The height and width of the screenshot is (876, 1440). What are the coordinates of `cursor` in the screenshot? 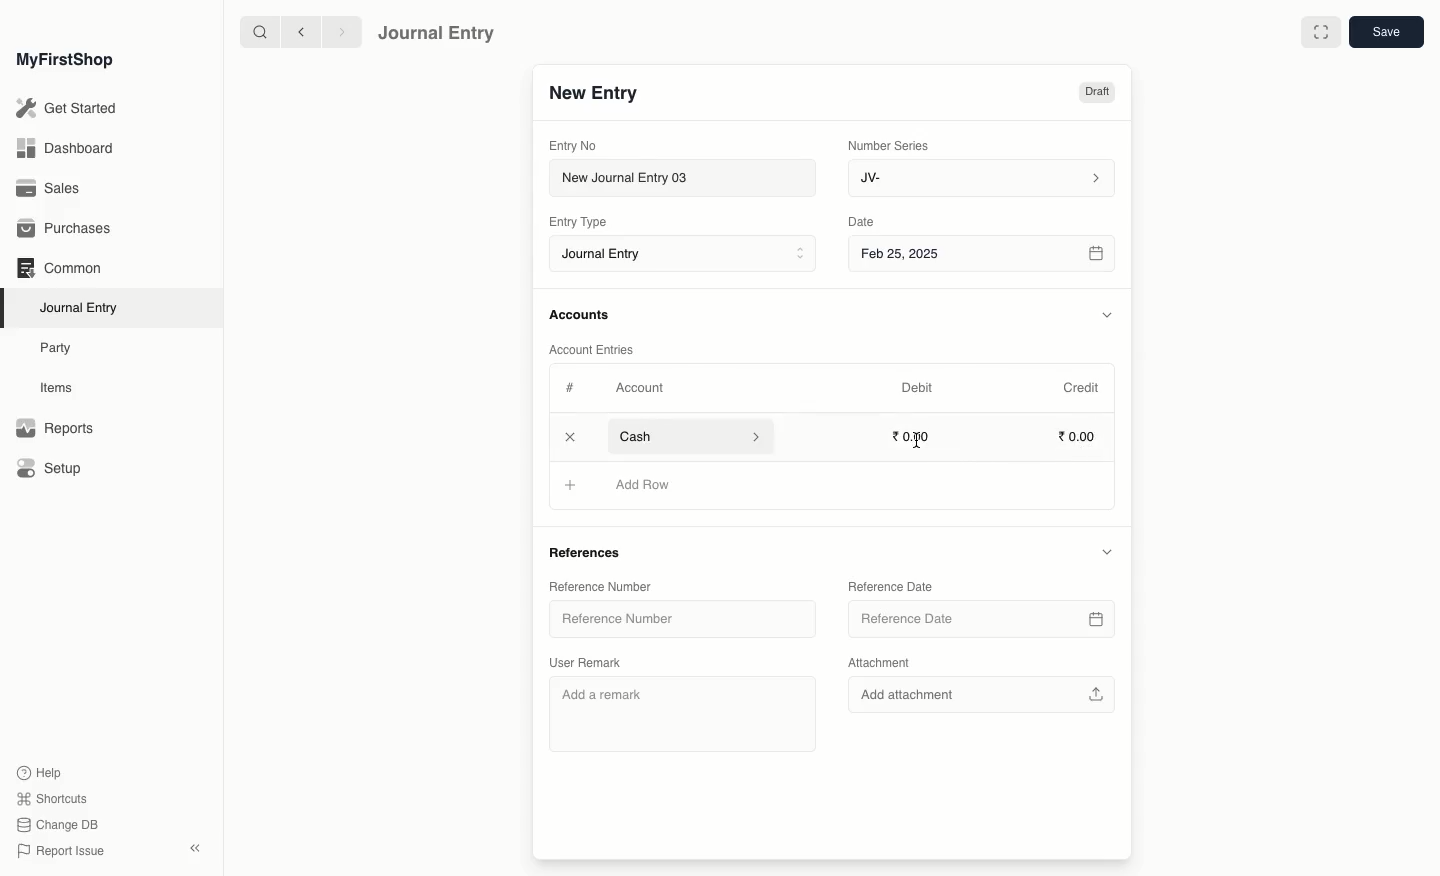 It's located at (917, 440).